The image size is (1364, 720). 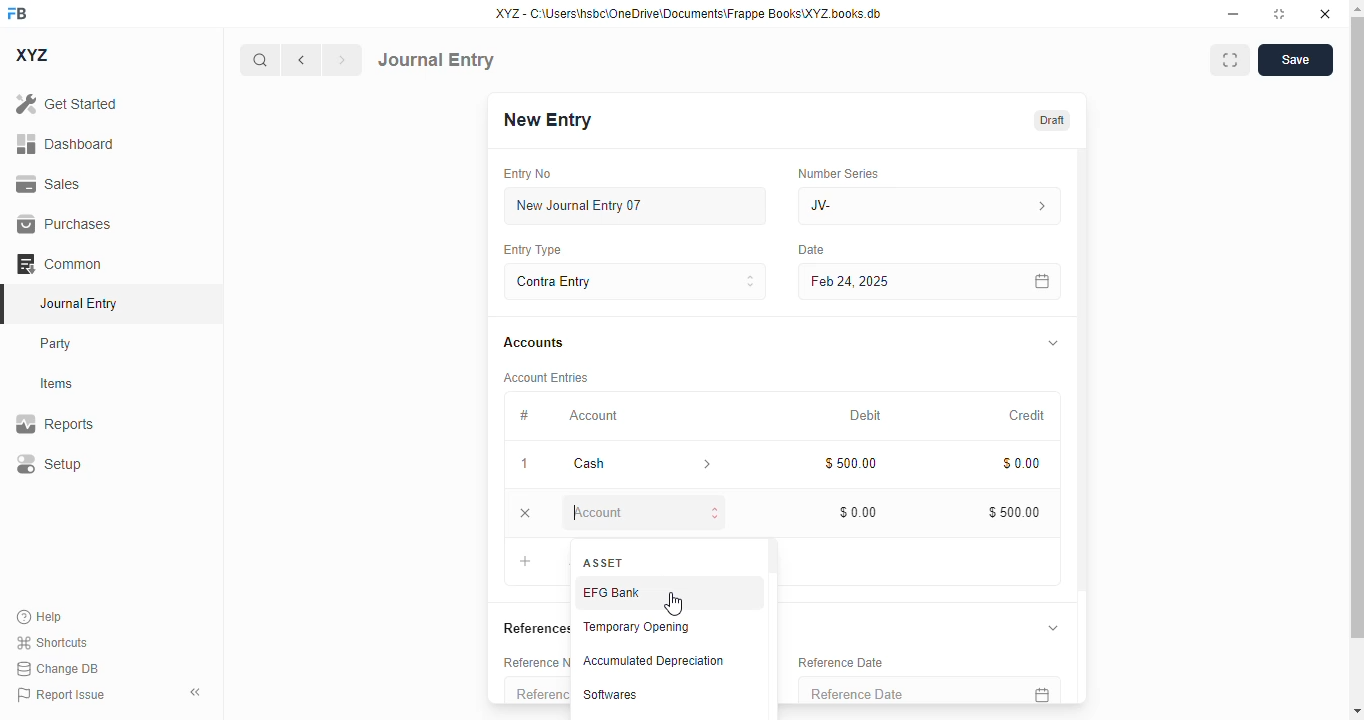 I want to click on party, so click(x=58, y=344).